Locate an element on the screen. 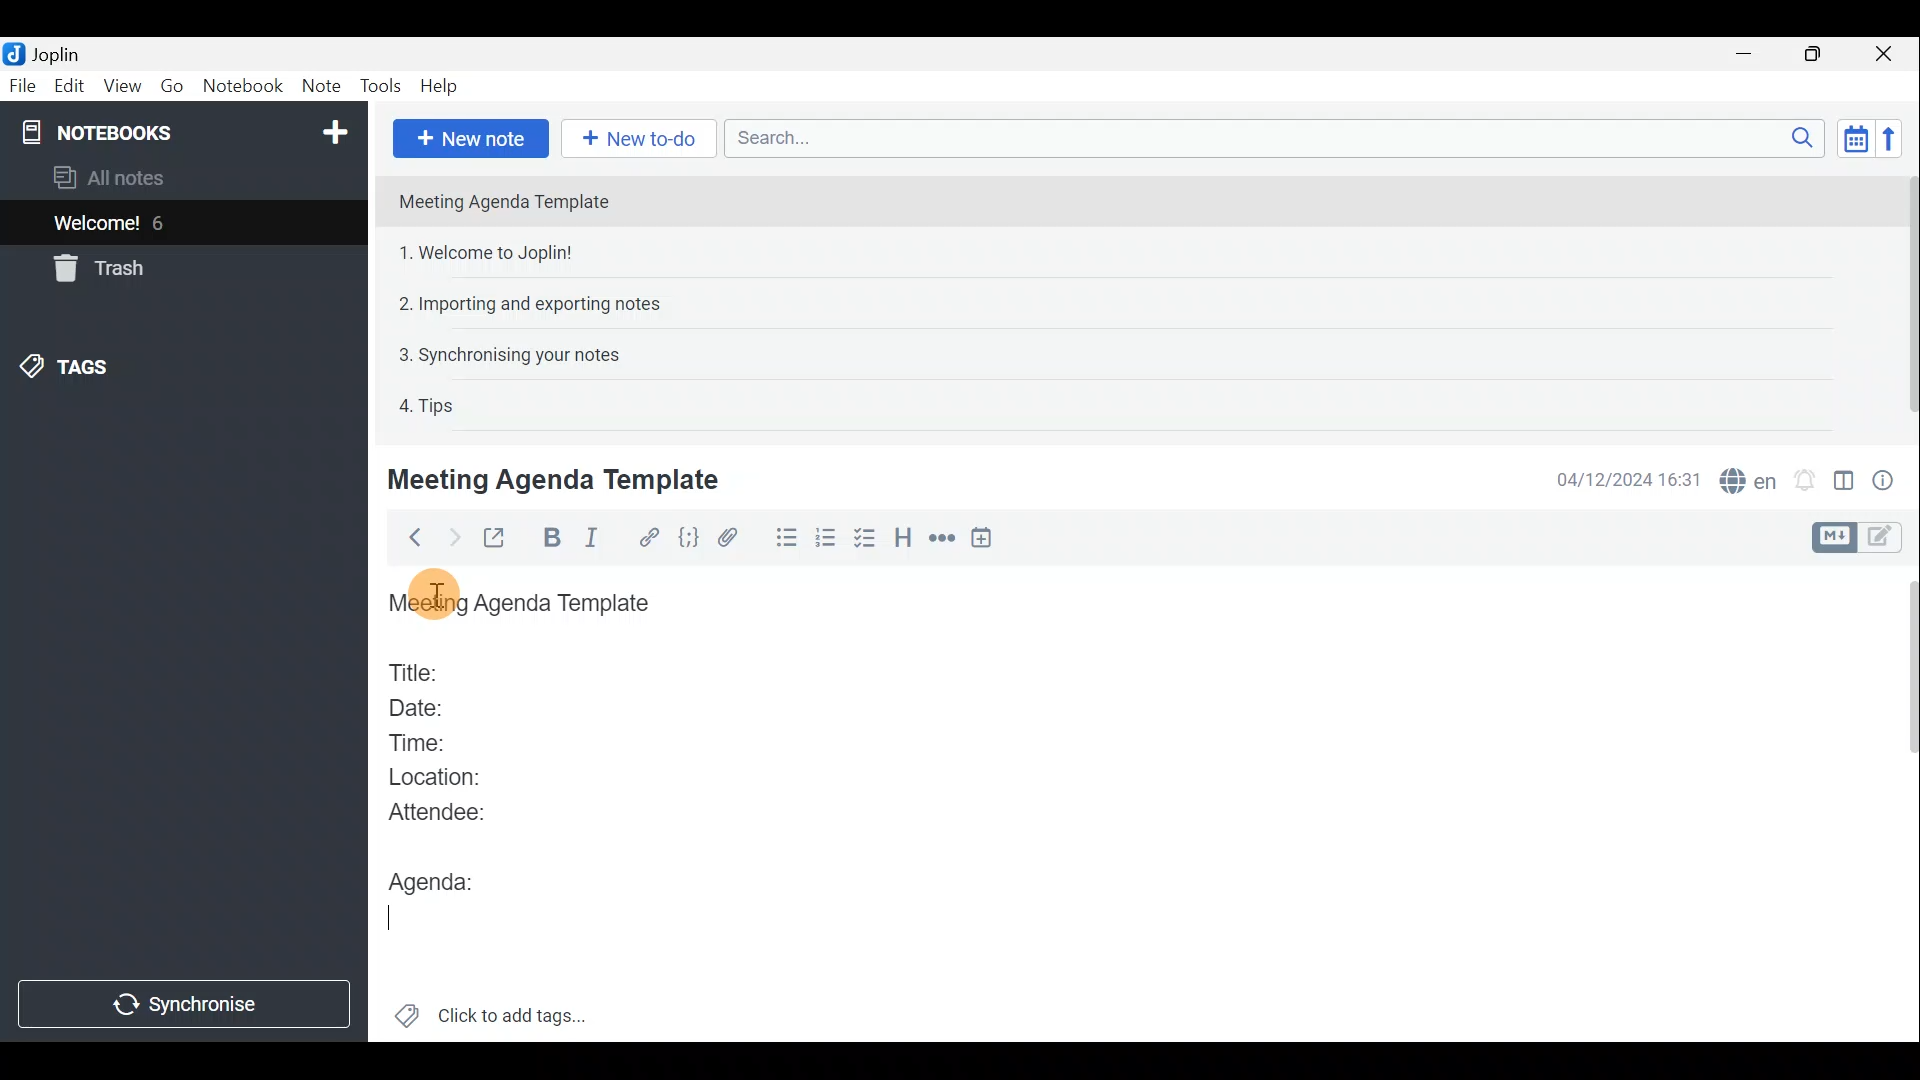 This screenshot has width=1920, height=1080. File is located at coordinates (23, 84).